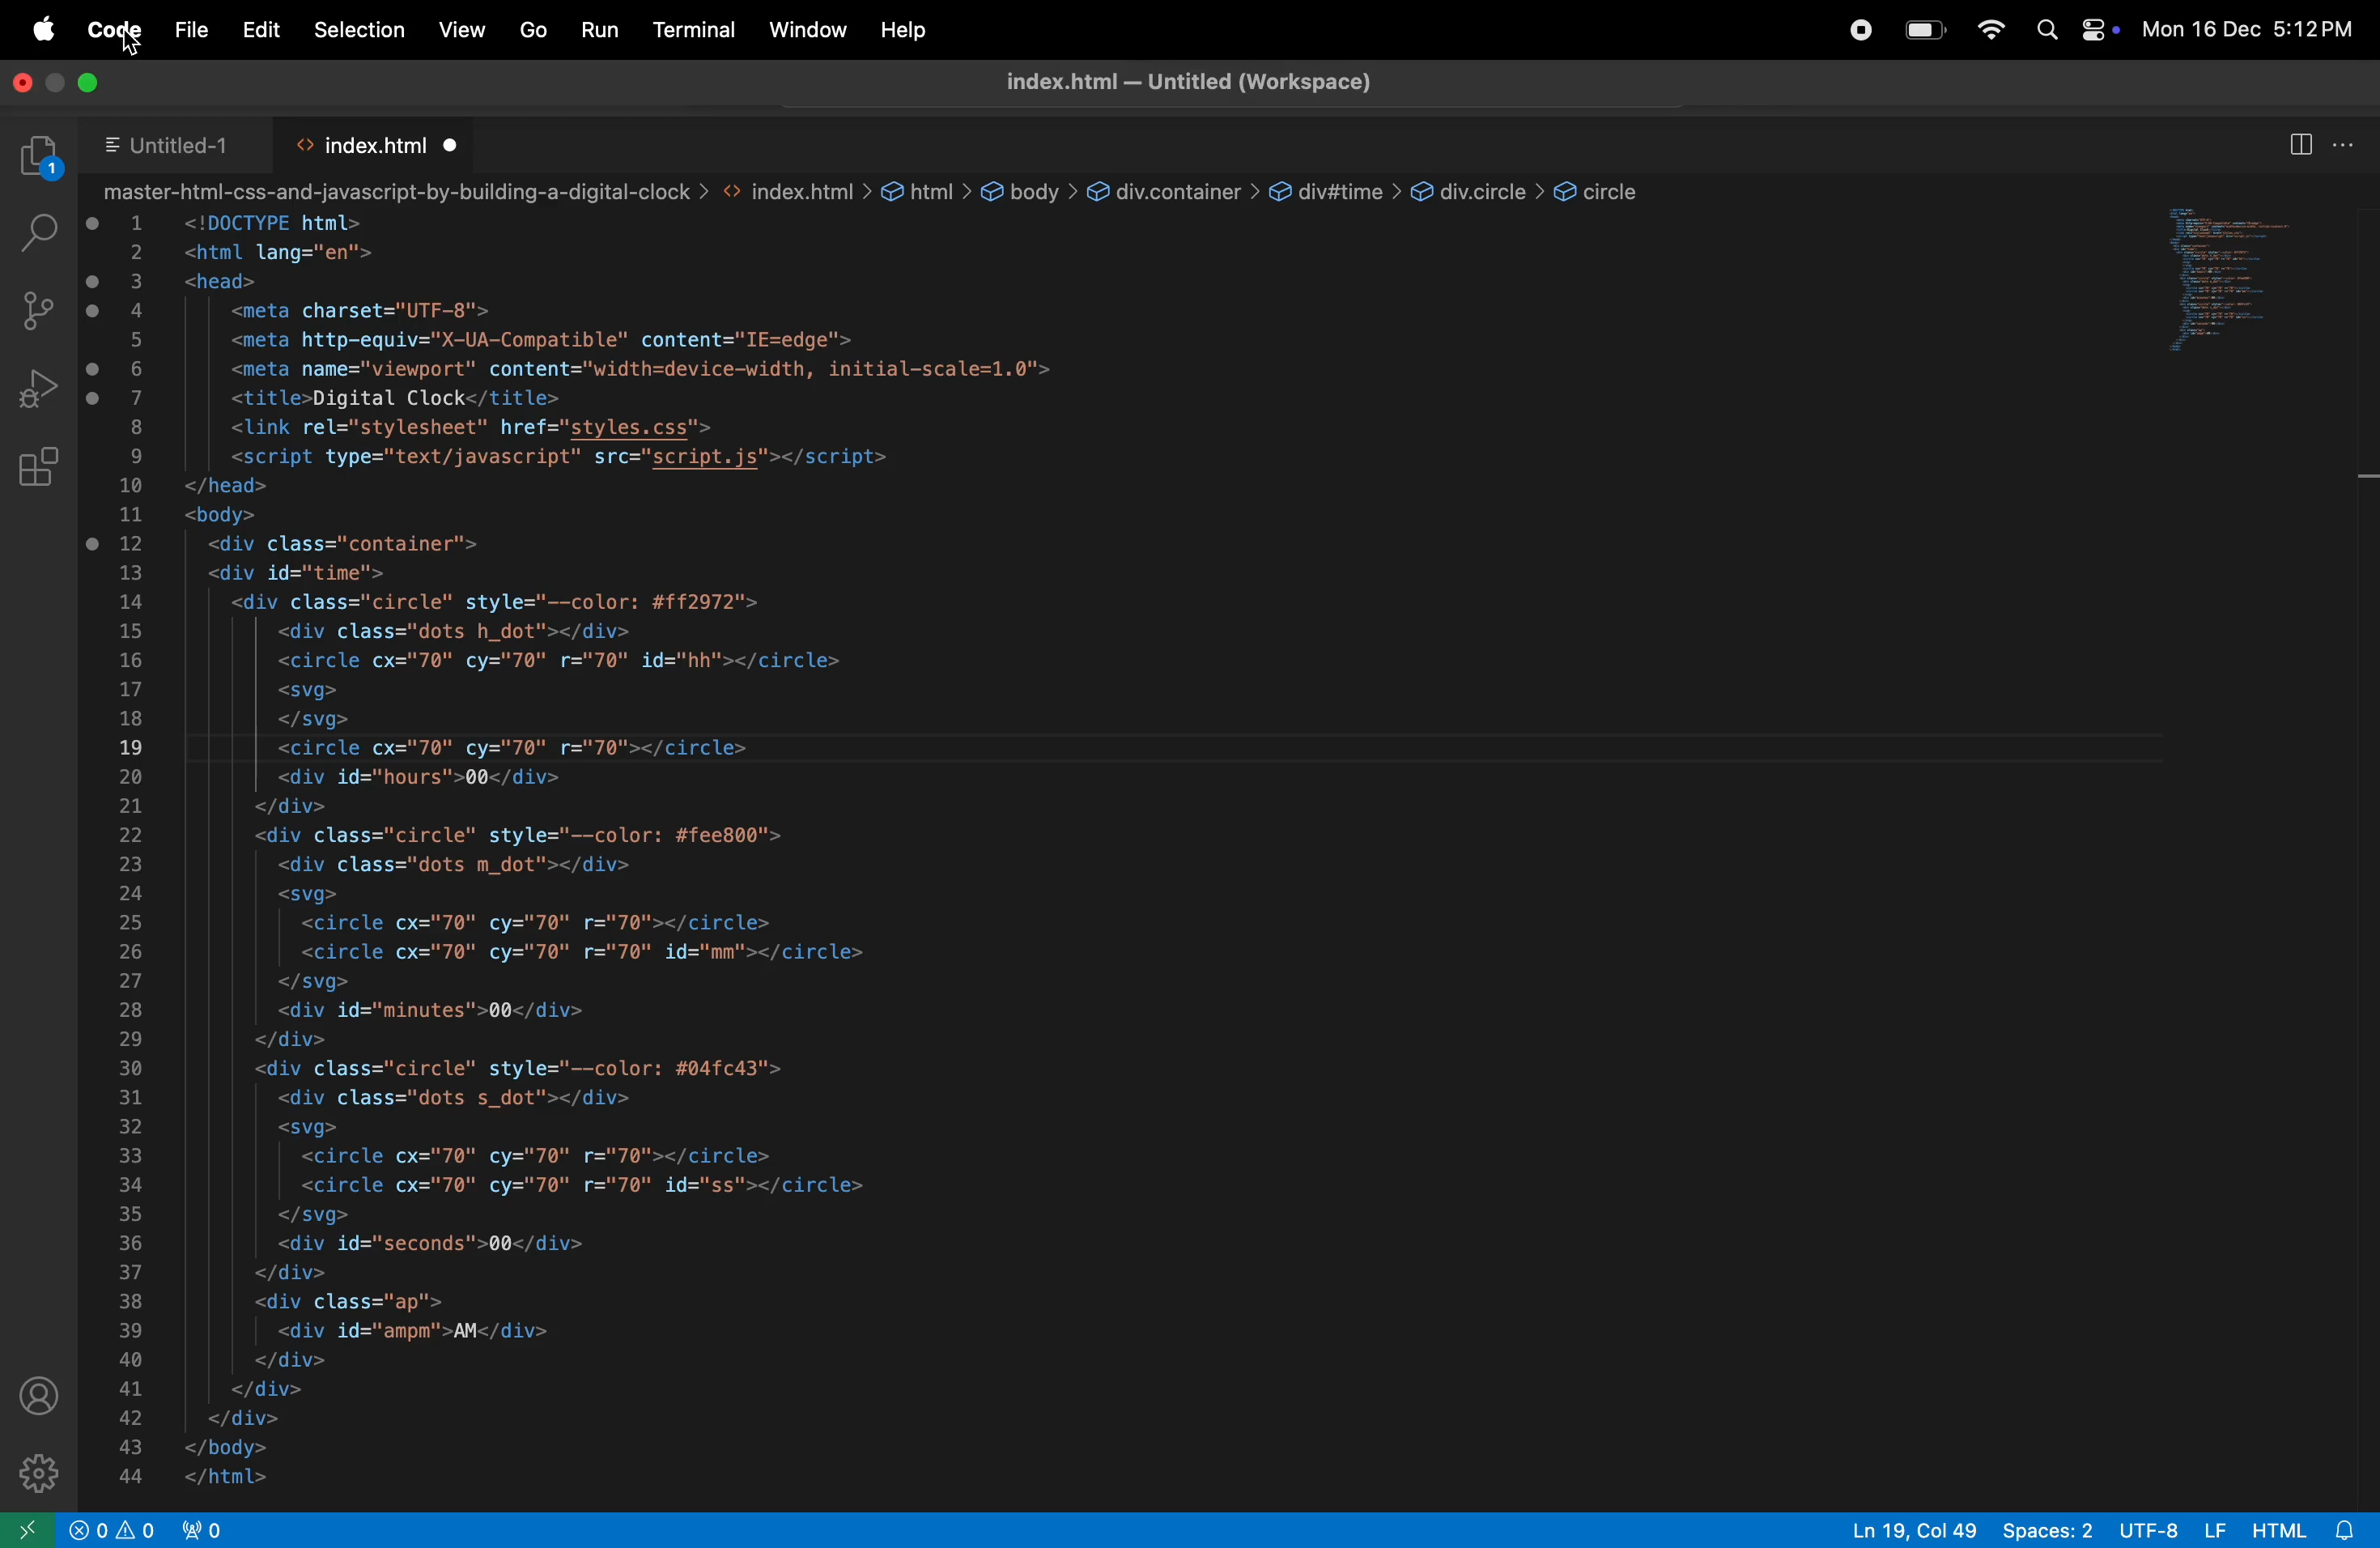 The image size is (2380, 1548). I want to click on <div id="minutes">00</div>, so click(445, 1010).